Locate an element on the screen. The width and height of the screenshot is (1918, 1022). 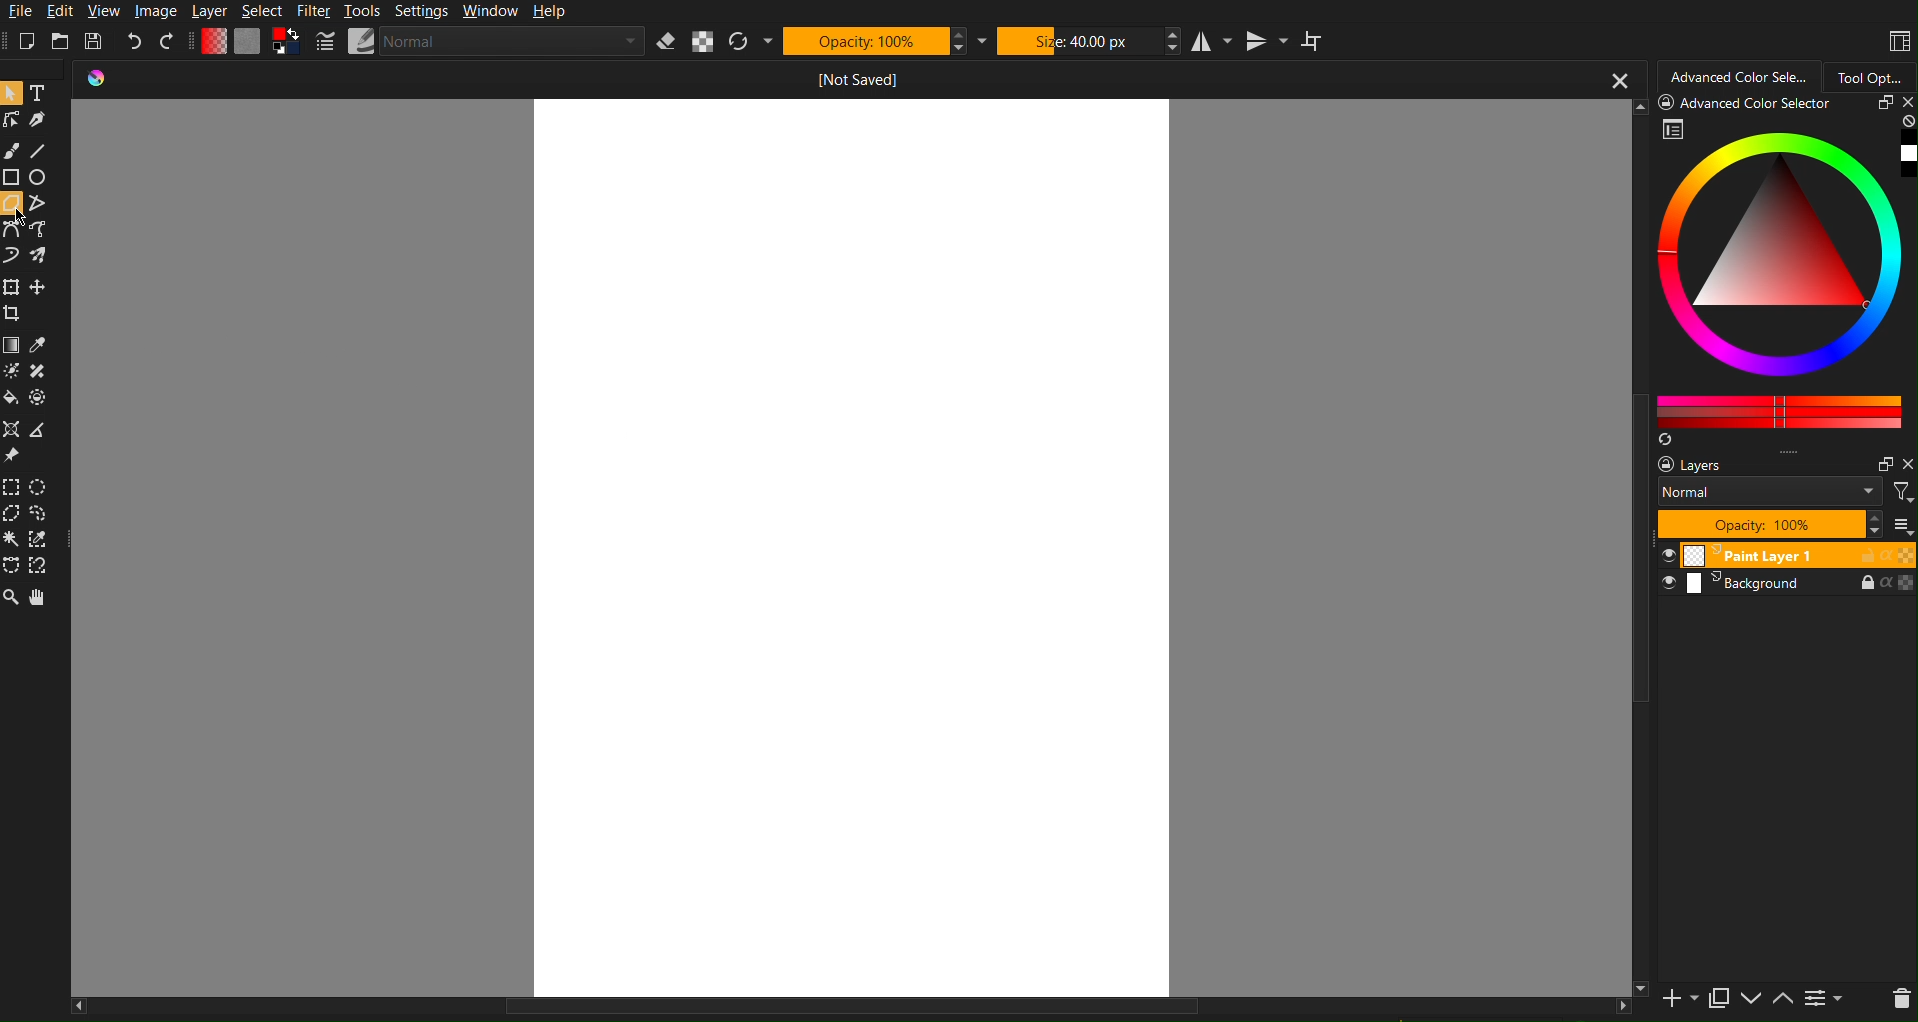
close pane is located at coordinates (1906, 463).